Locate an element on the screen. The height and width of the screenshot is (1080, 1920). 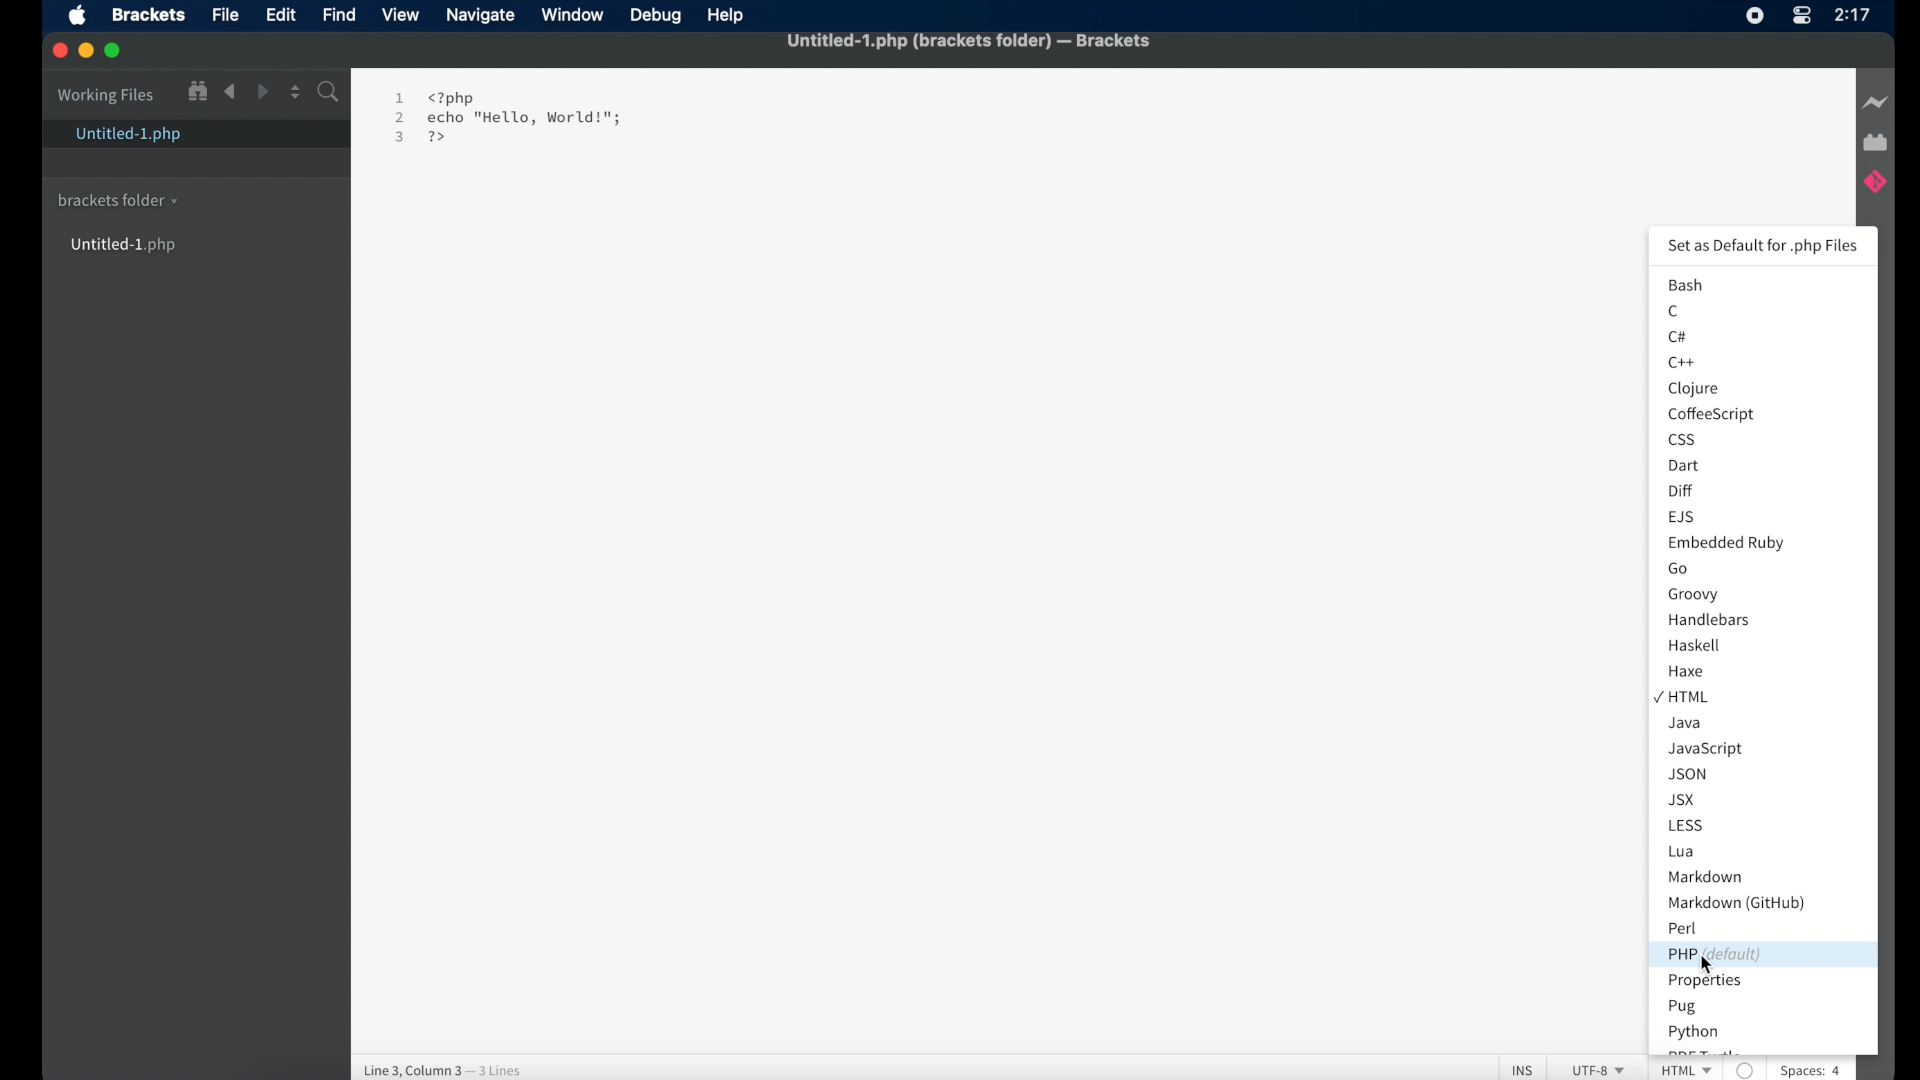
line 3, column 3 - 3 lines is located at coordinates (449, 1067).